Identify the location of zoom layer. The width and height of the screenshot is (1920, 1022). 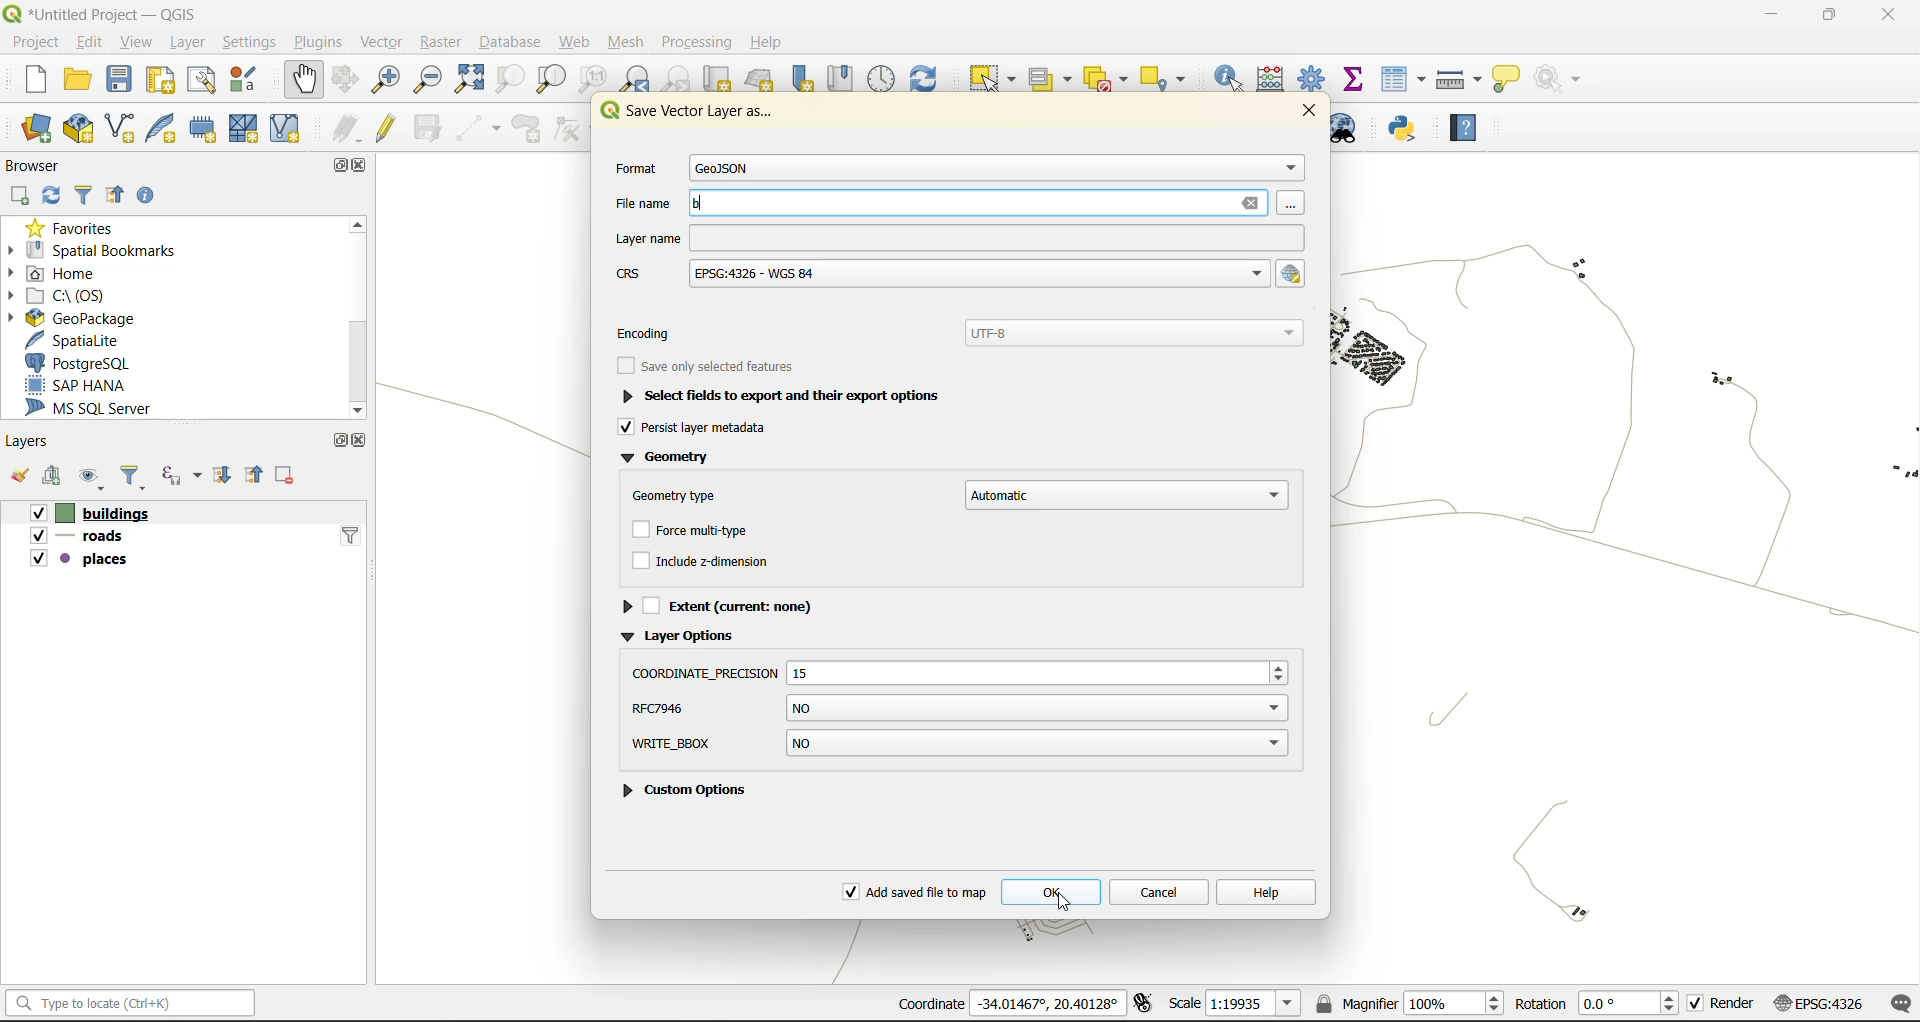
(550, 80).